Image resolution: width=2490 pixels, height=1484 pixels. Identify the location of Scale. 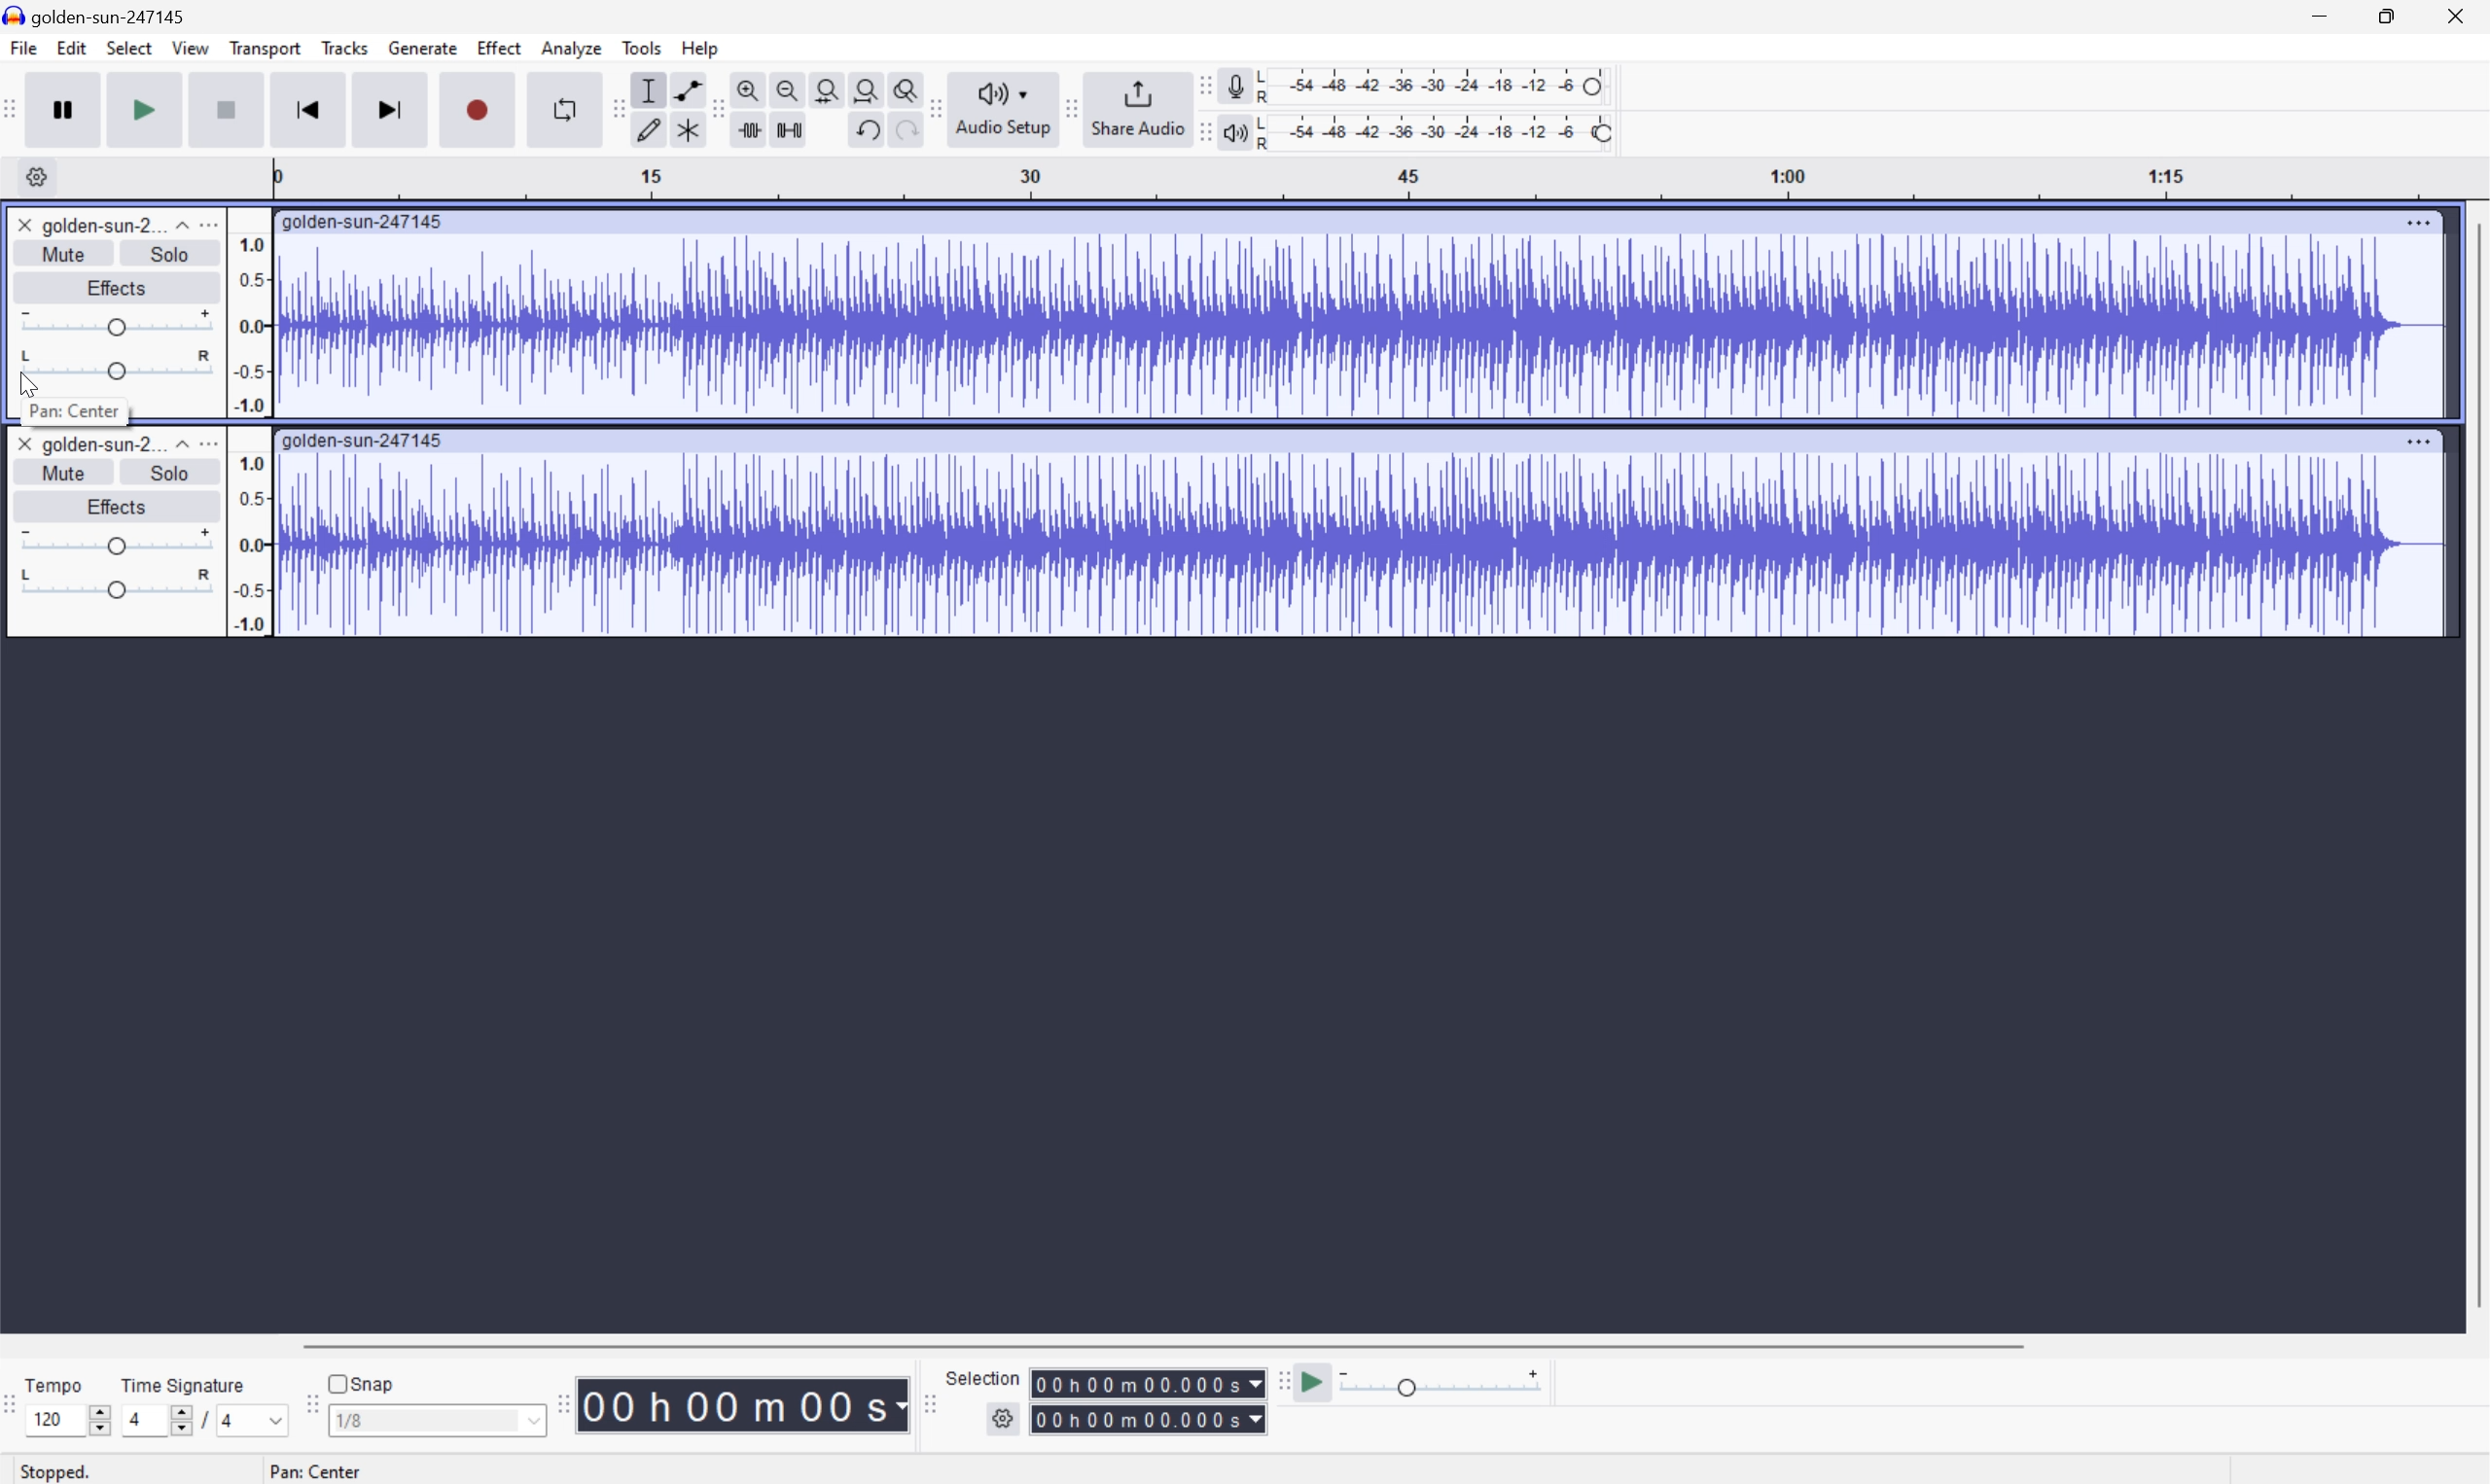
(1381, 178).